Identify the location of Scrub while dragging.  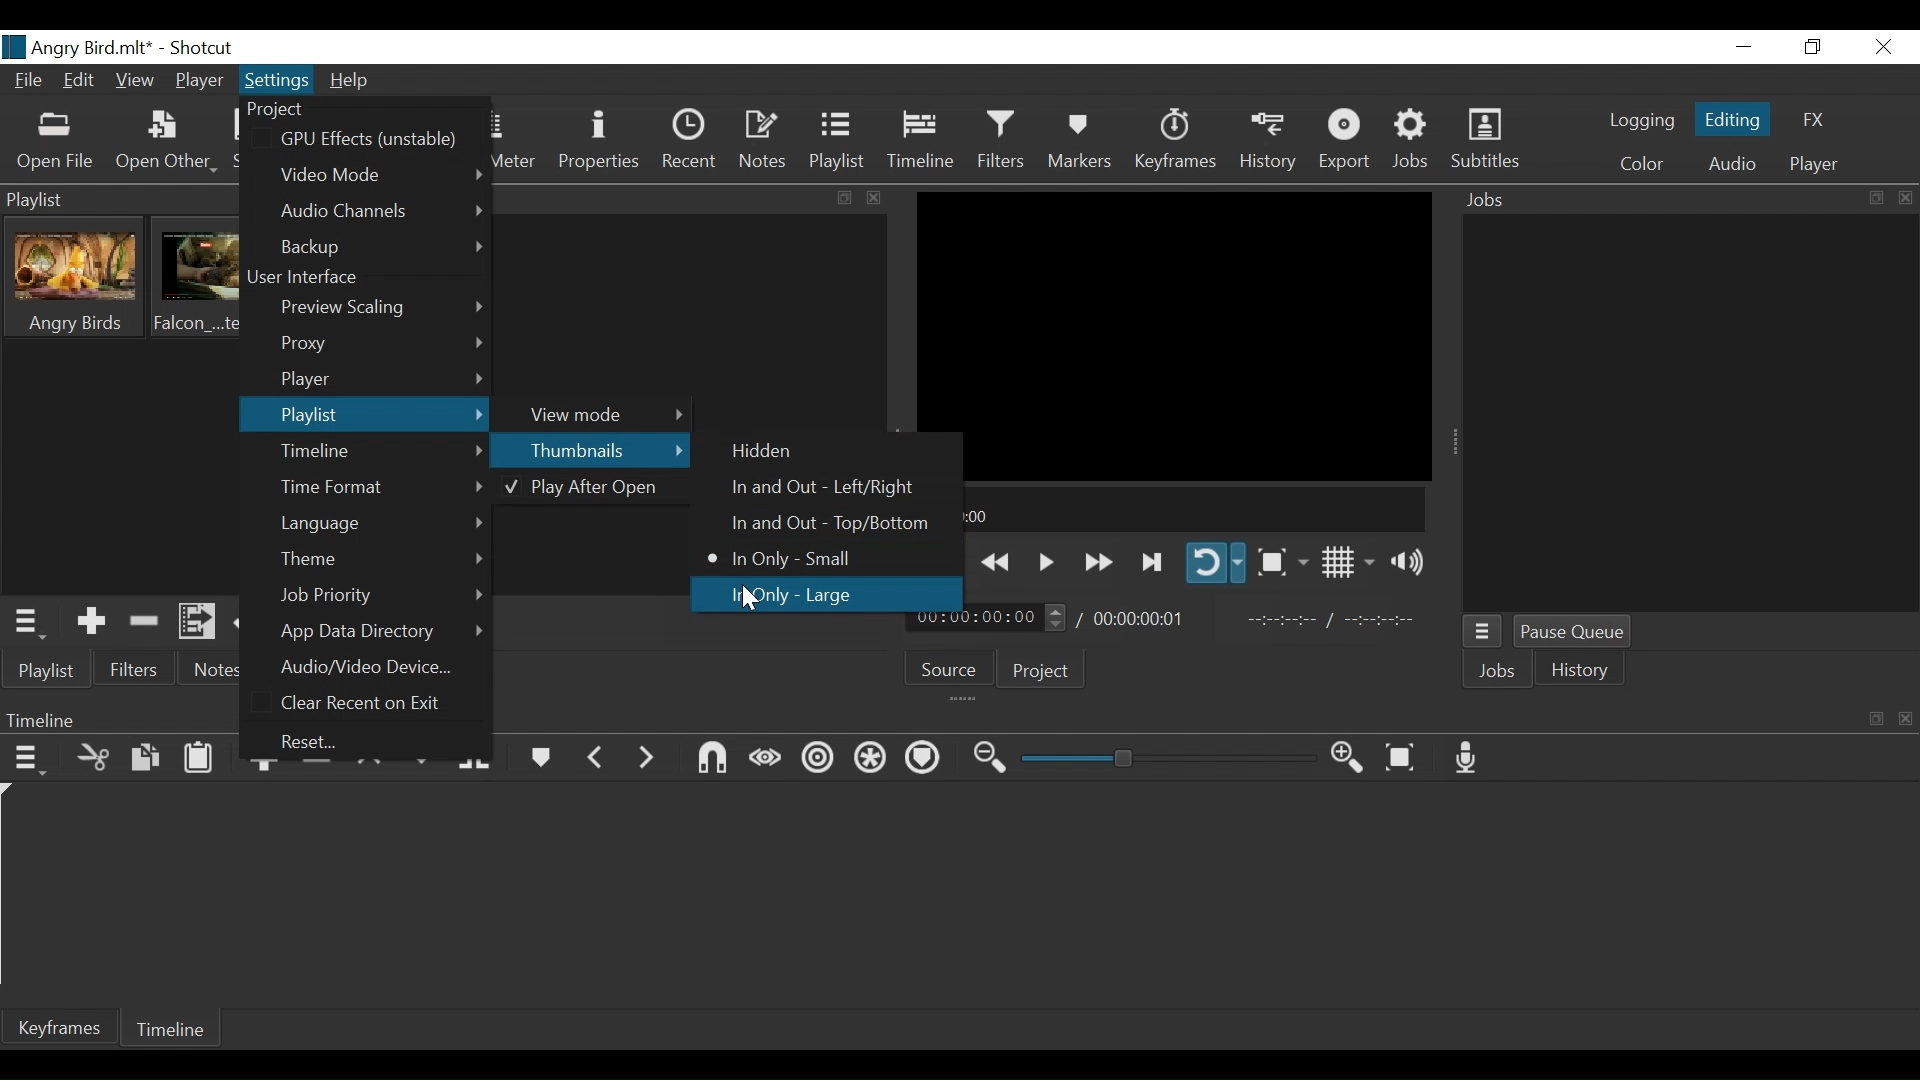
(766, 759).